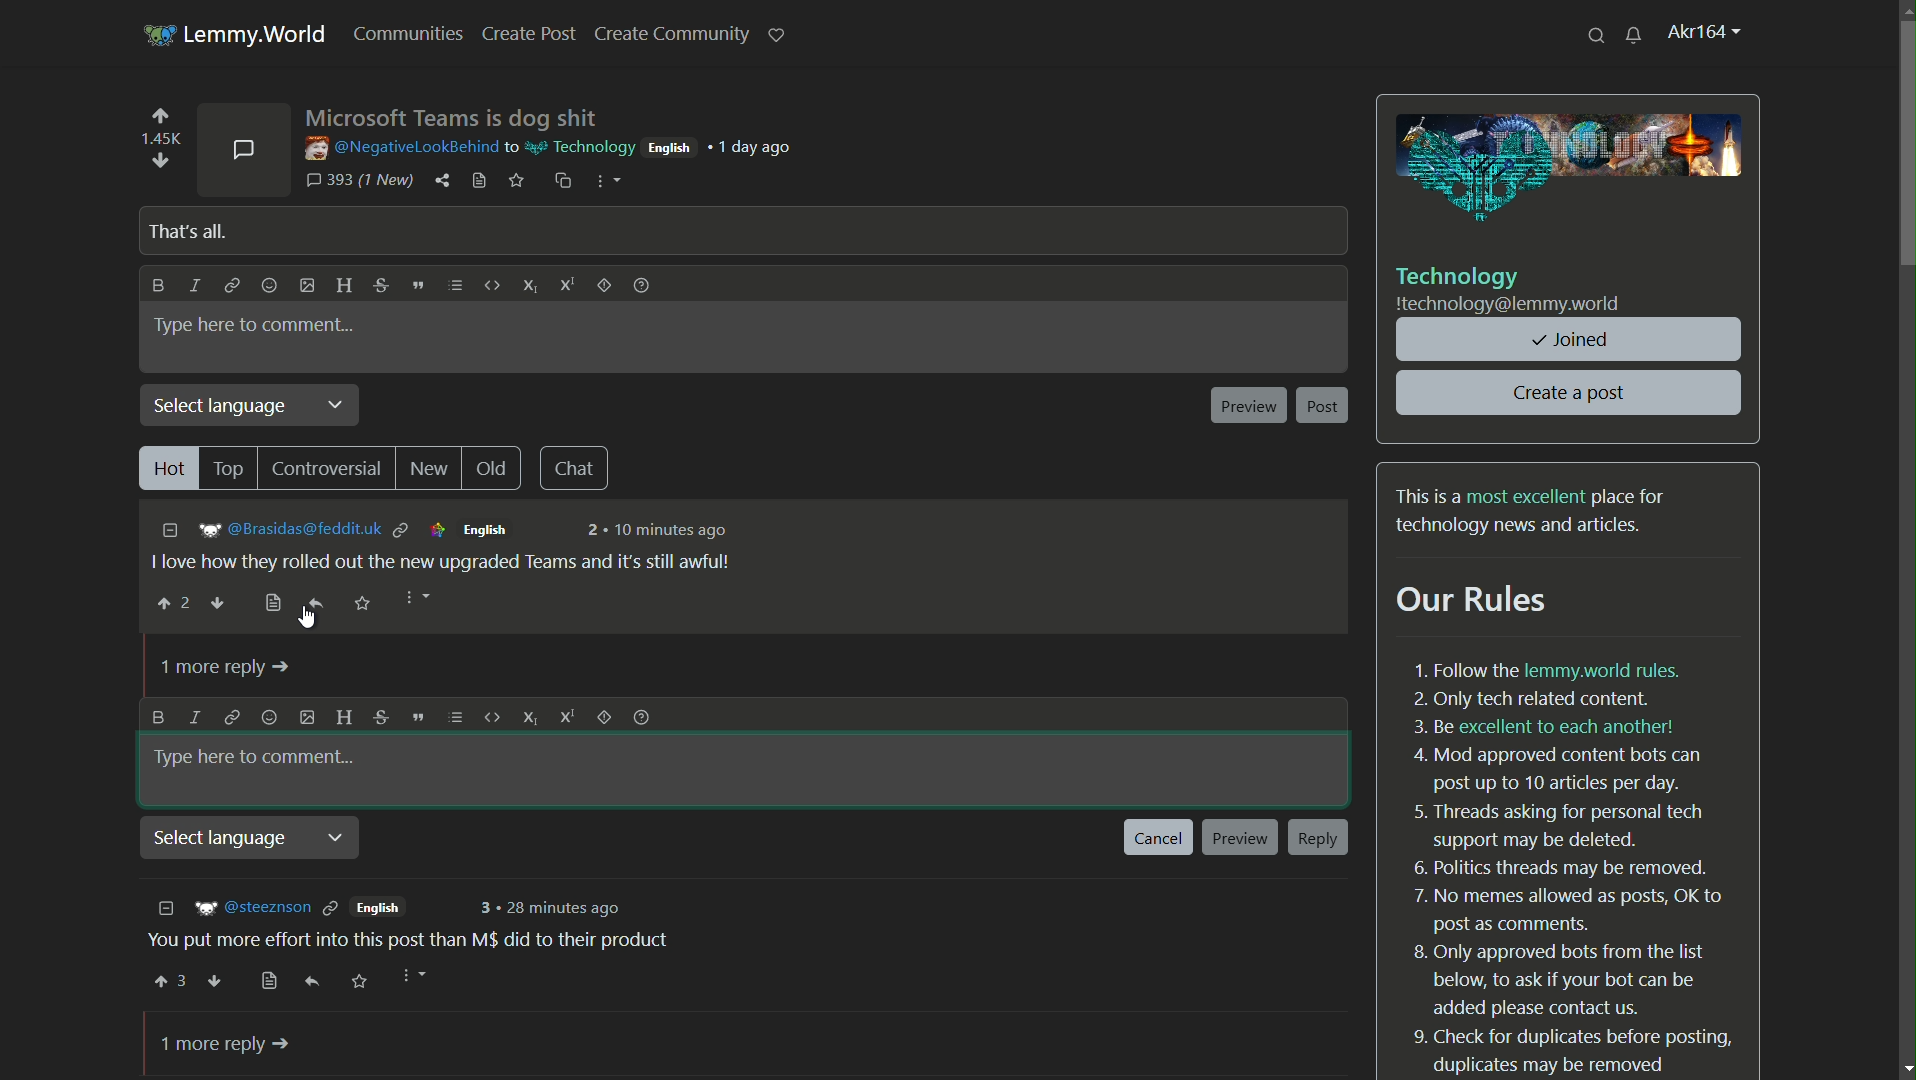 The image size is (1916, 1080). I want to click on type here to comment, so click(259, 758).